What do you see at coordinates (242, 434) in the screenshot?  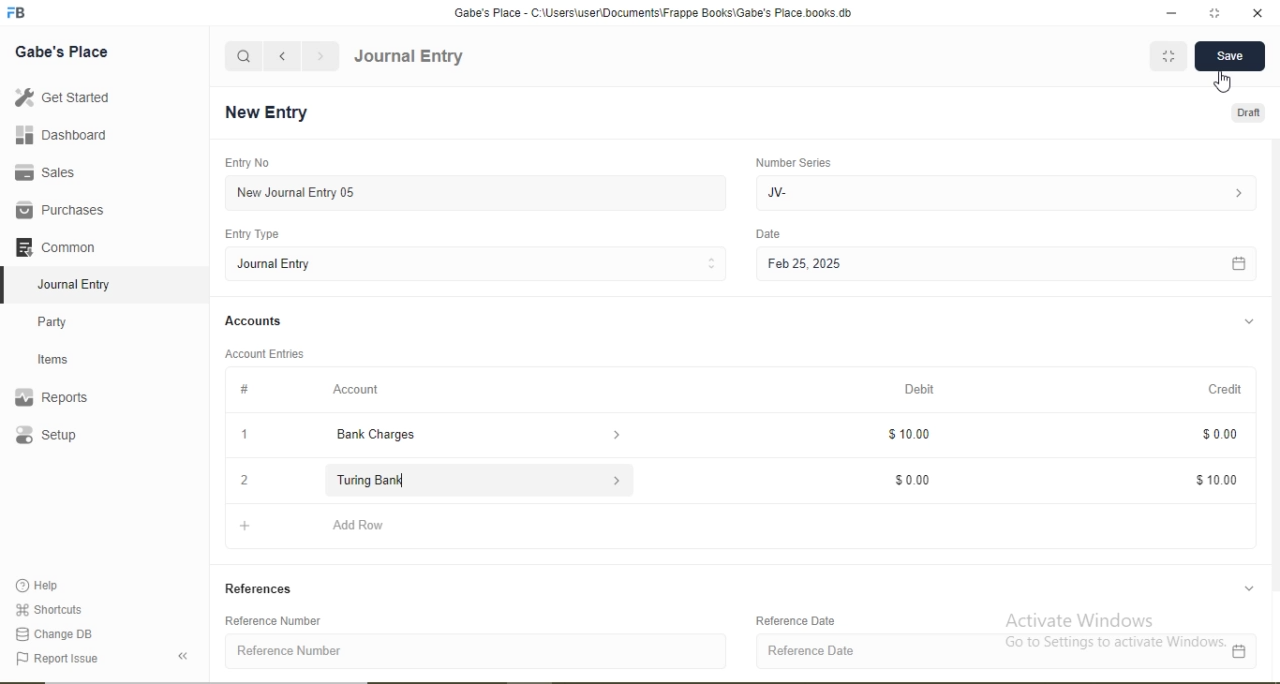 I see `1` at bounding box center [242, 434].